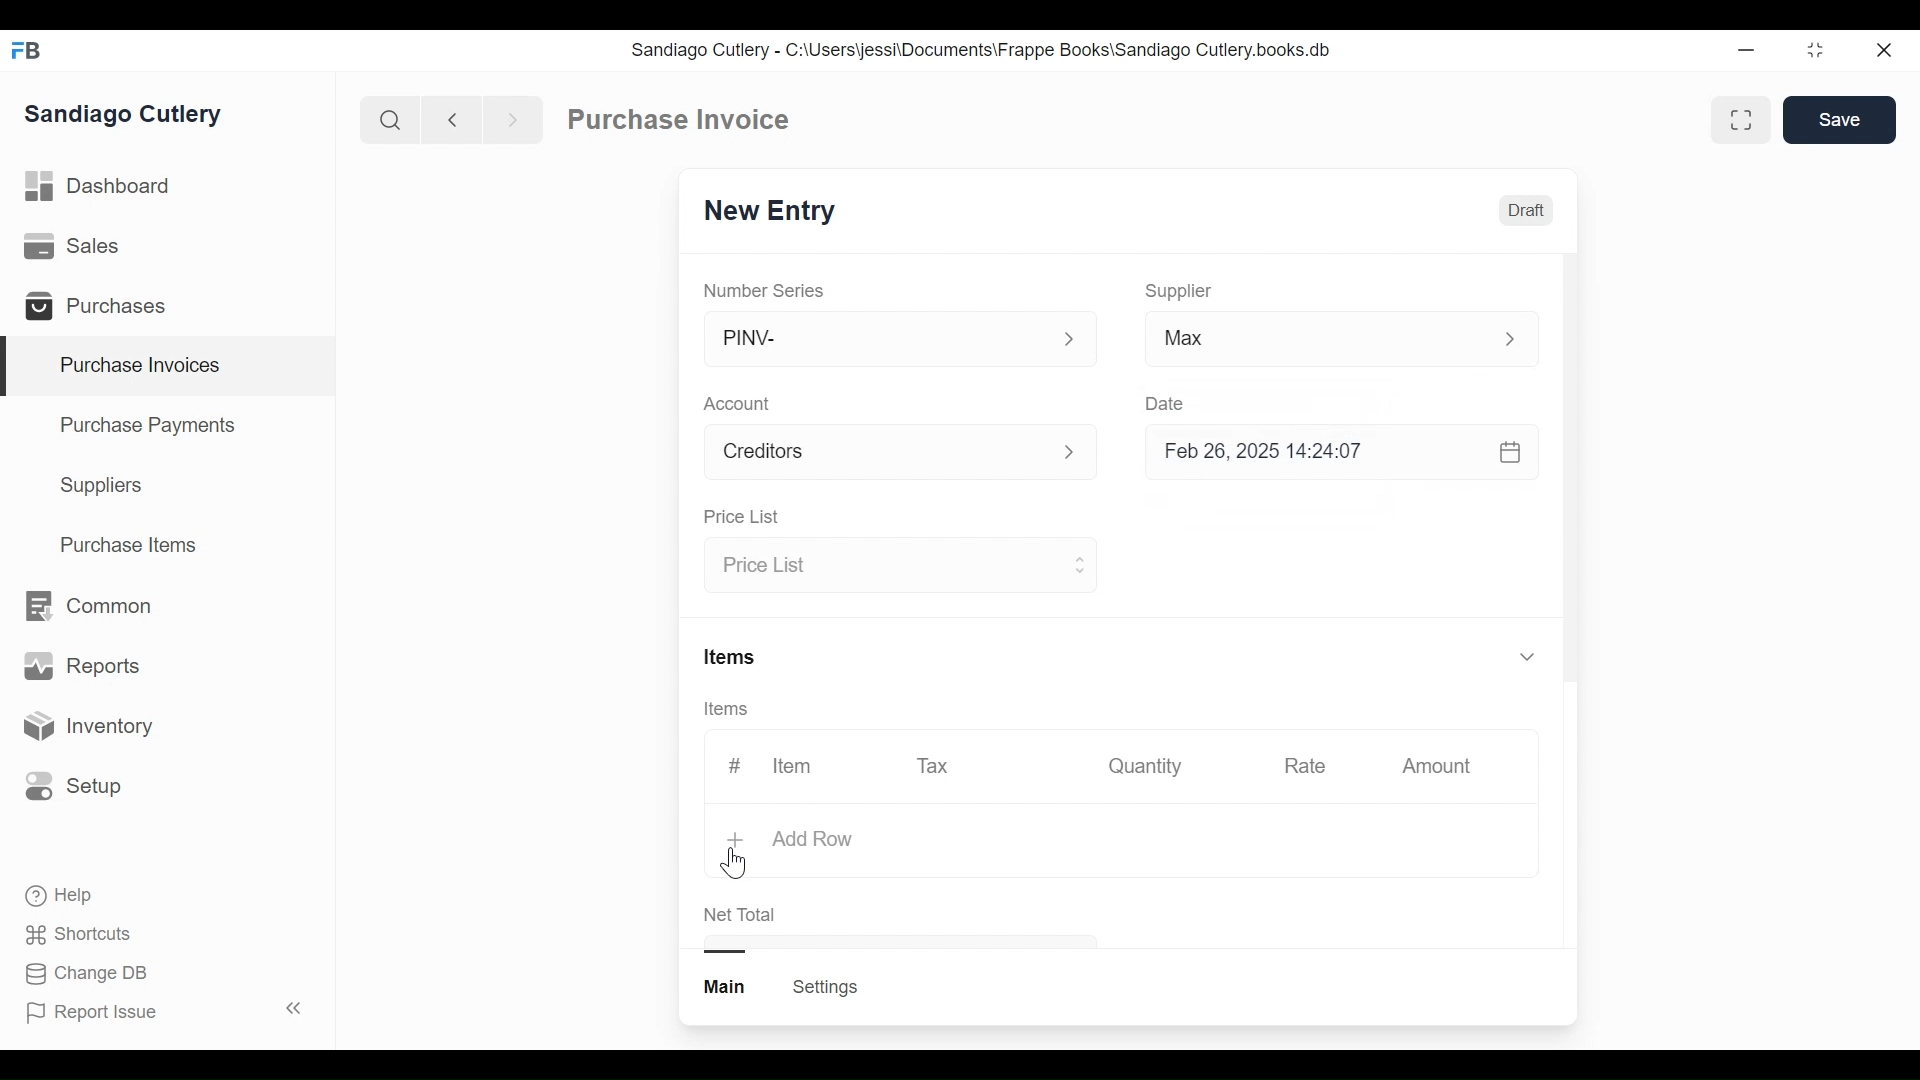 This screenshot has width=1920, height=1080. Describe the element at coordinates (82, 670) in the screenshot. I see `Reports` at that location.